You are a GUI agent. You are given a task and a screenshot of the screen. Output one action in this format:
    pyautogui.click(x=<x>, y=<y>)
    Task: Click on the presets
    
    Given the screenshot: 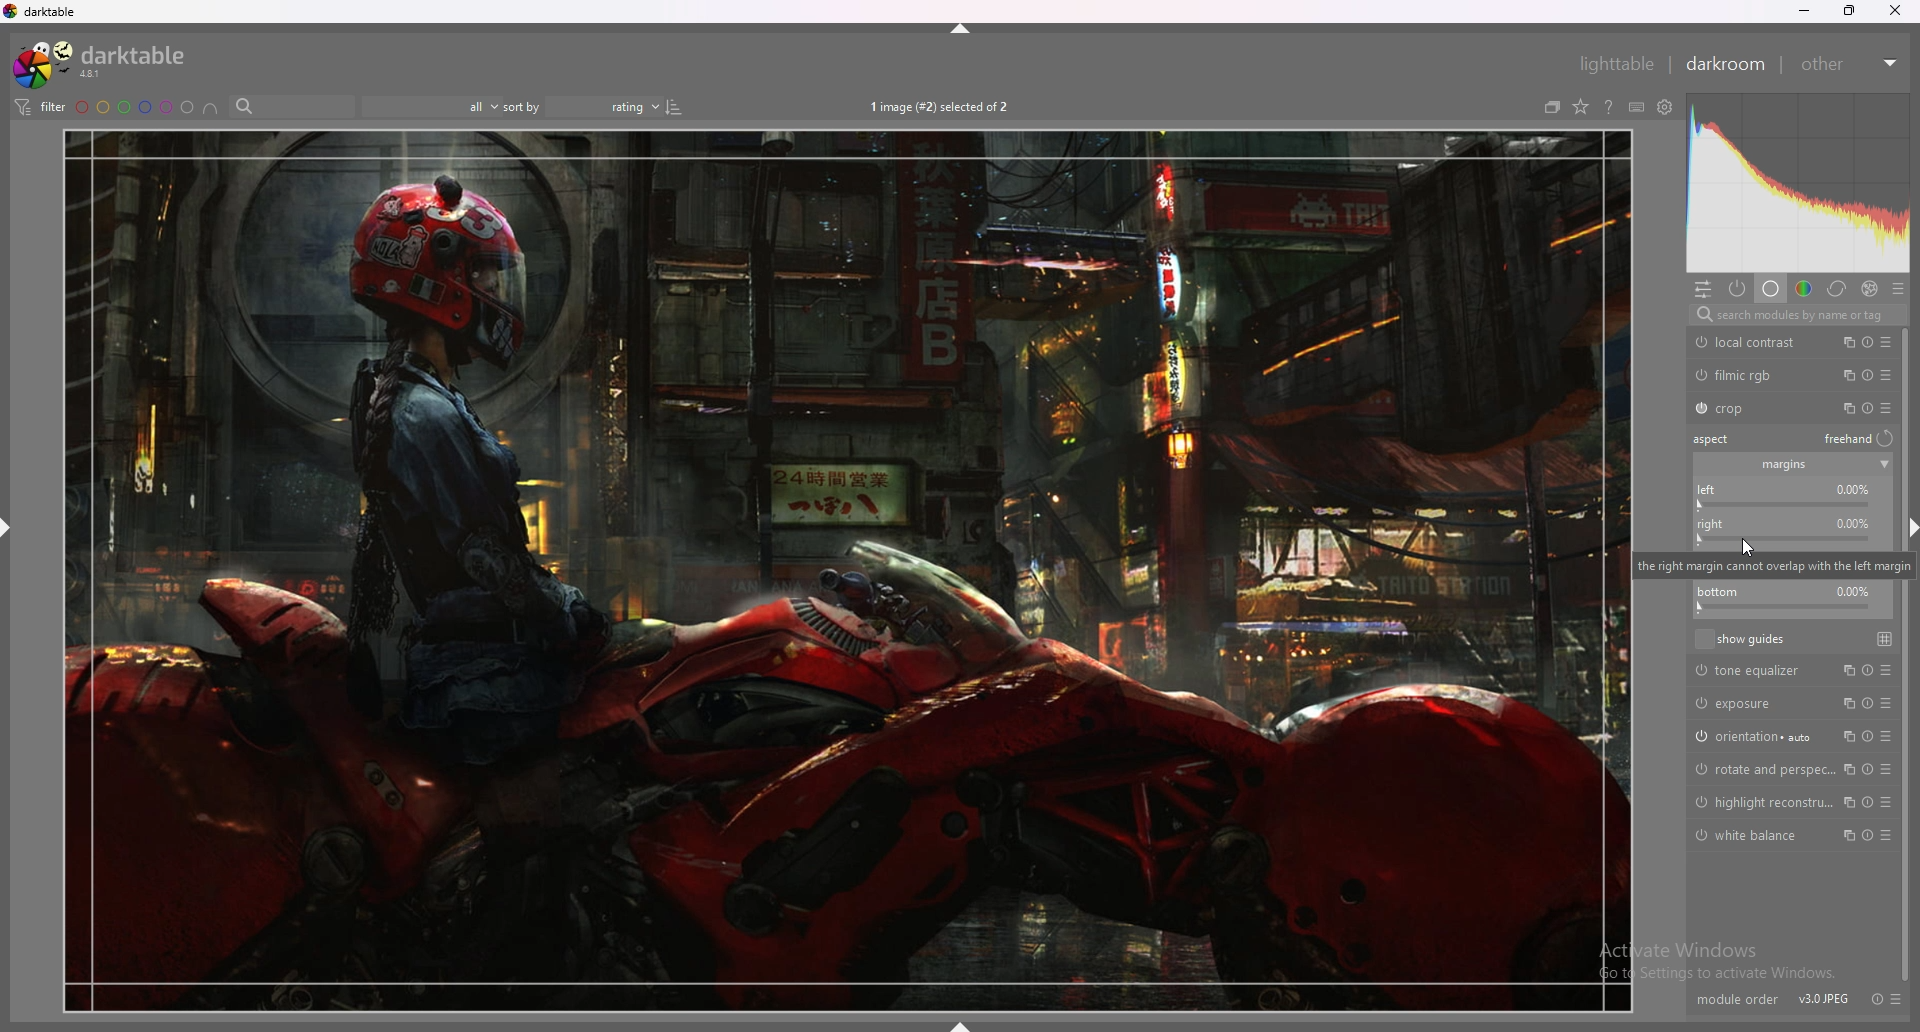 What is the action you would take?
    pyautogui.click(x=1890, y=836)
    